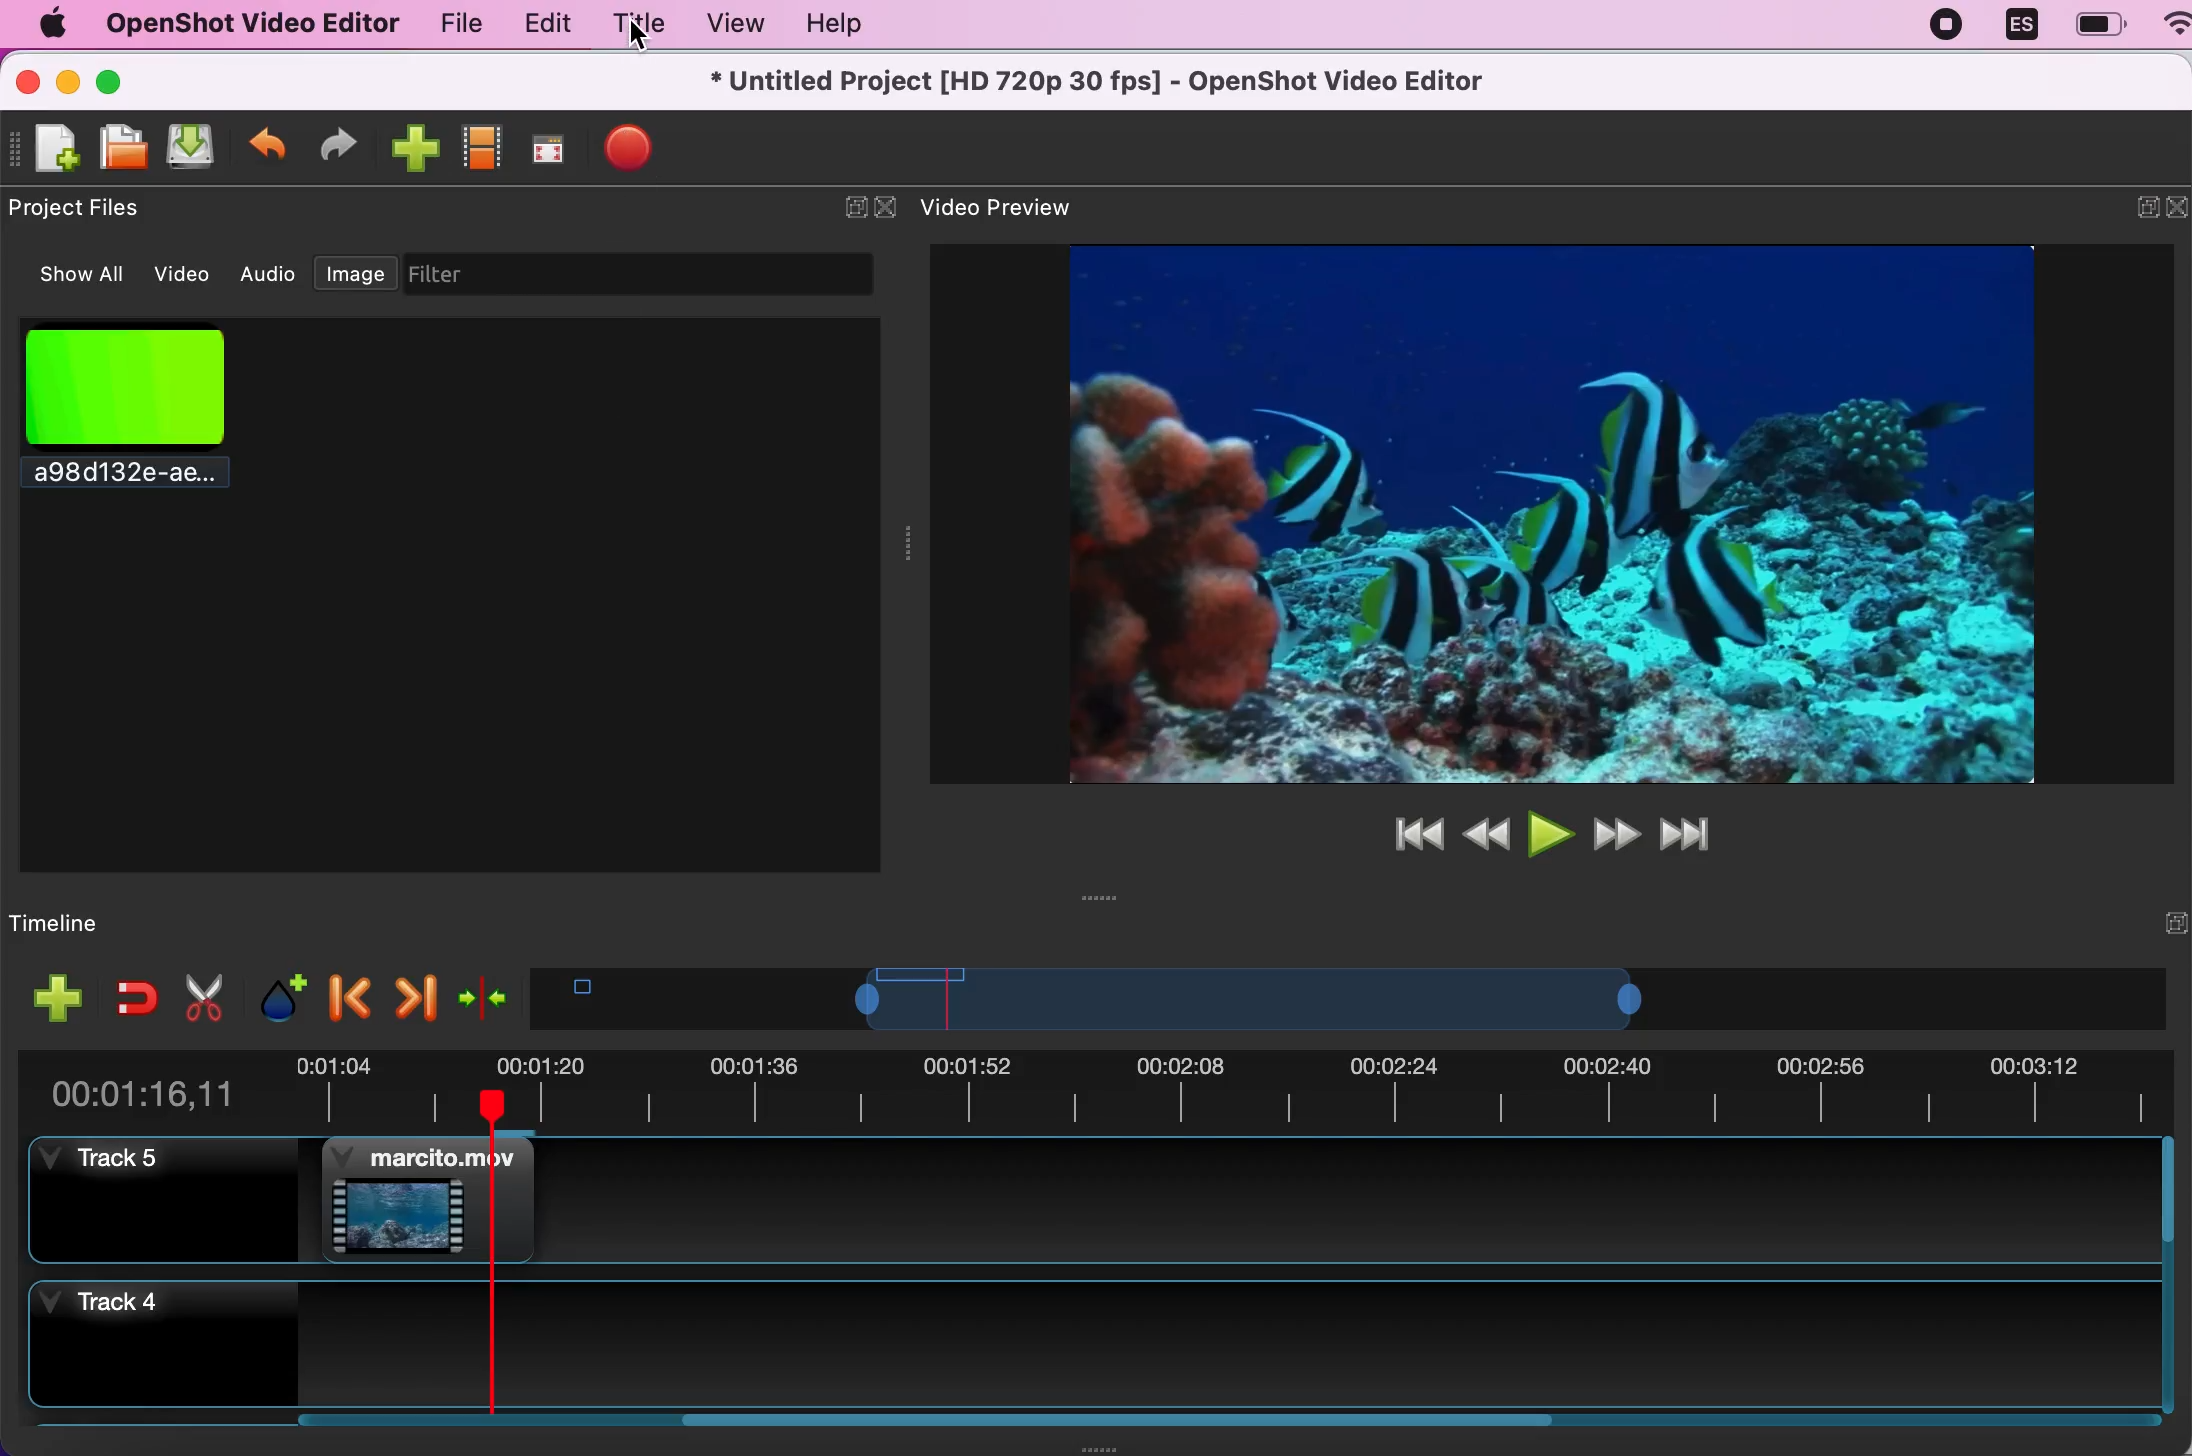 This screenshot has width=2192, height=1456. What do you see at coordinates (84, 209) in the screenshot?
I see `project files` at bounding box center [84, 209].